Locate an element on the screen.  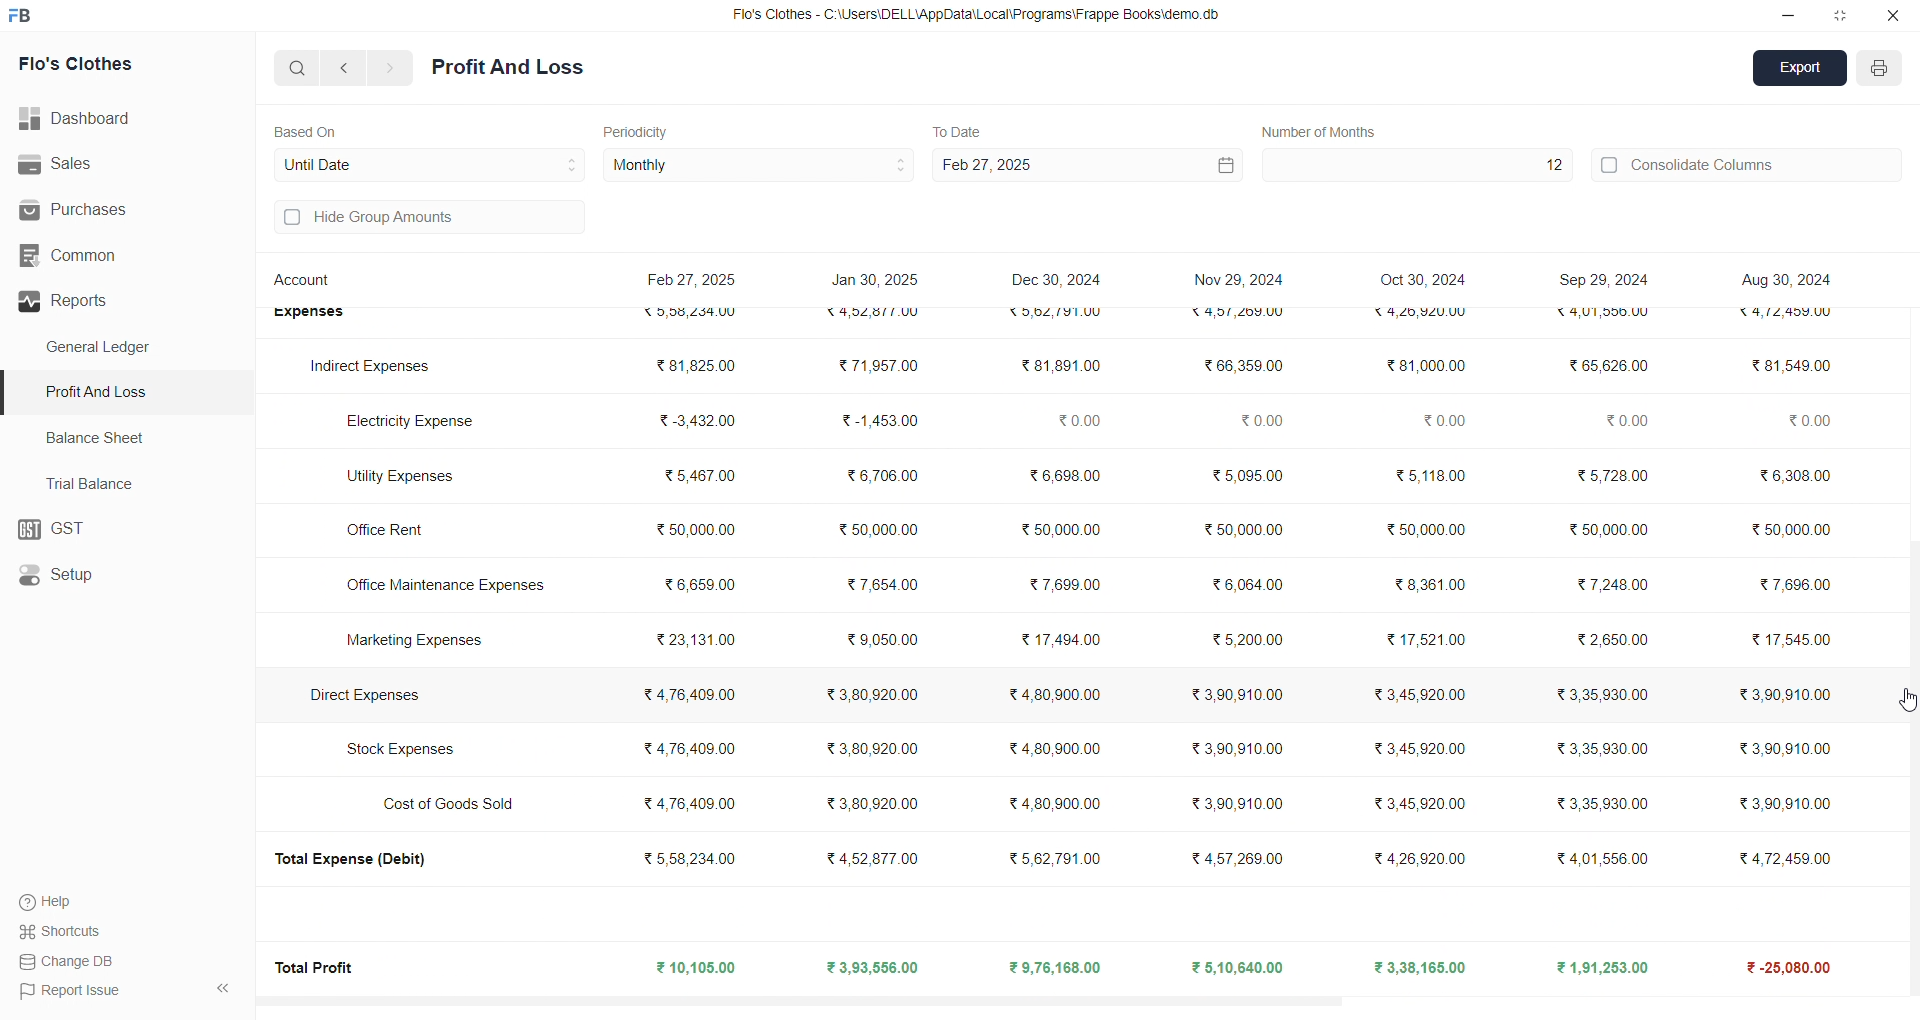
₹ 5,118.00 is located at coordinates (1424, 474).